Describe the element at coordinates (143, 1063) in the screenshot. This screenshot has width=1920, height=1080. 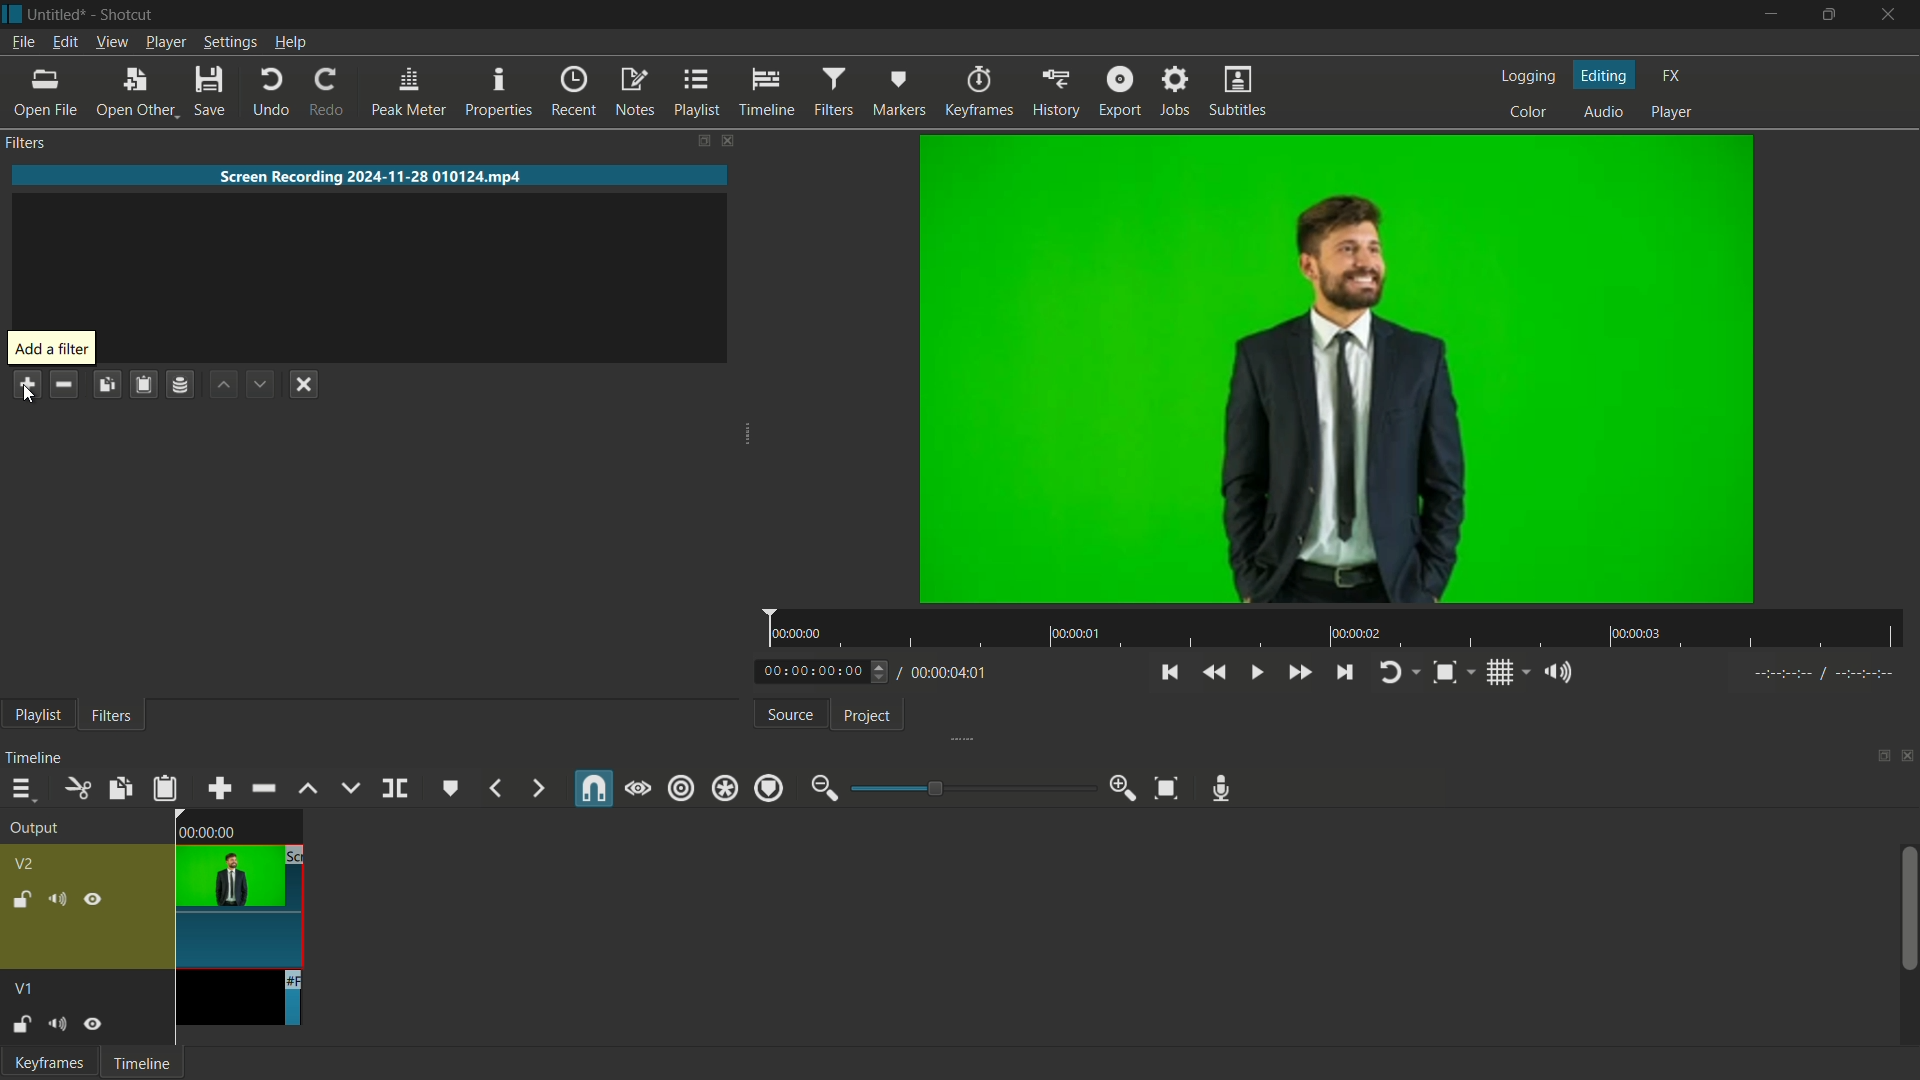
I see `timeline` at that location.